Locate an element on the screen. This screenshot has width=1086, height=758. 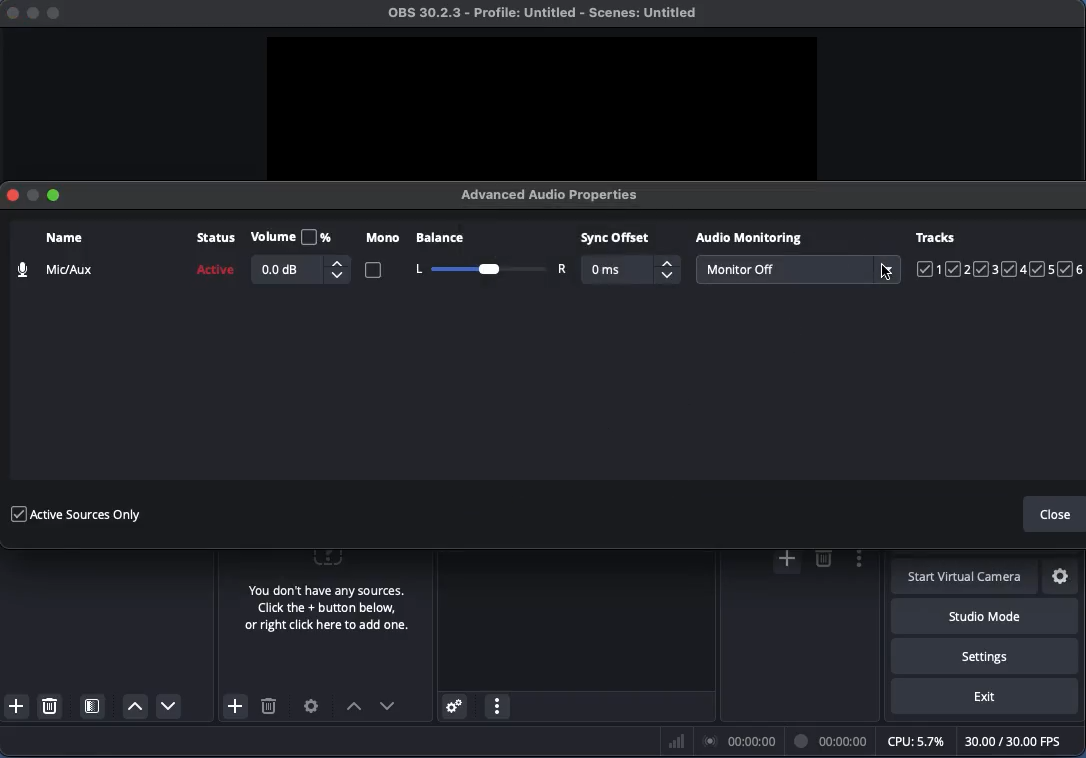
Mono is located at coordinates (383, 257).